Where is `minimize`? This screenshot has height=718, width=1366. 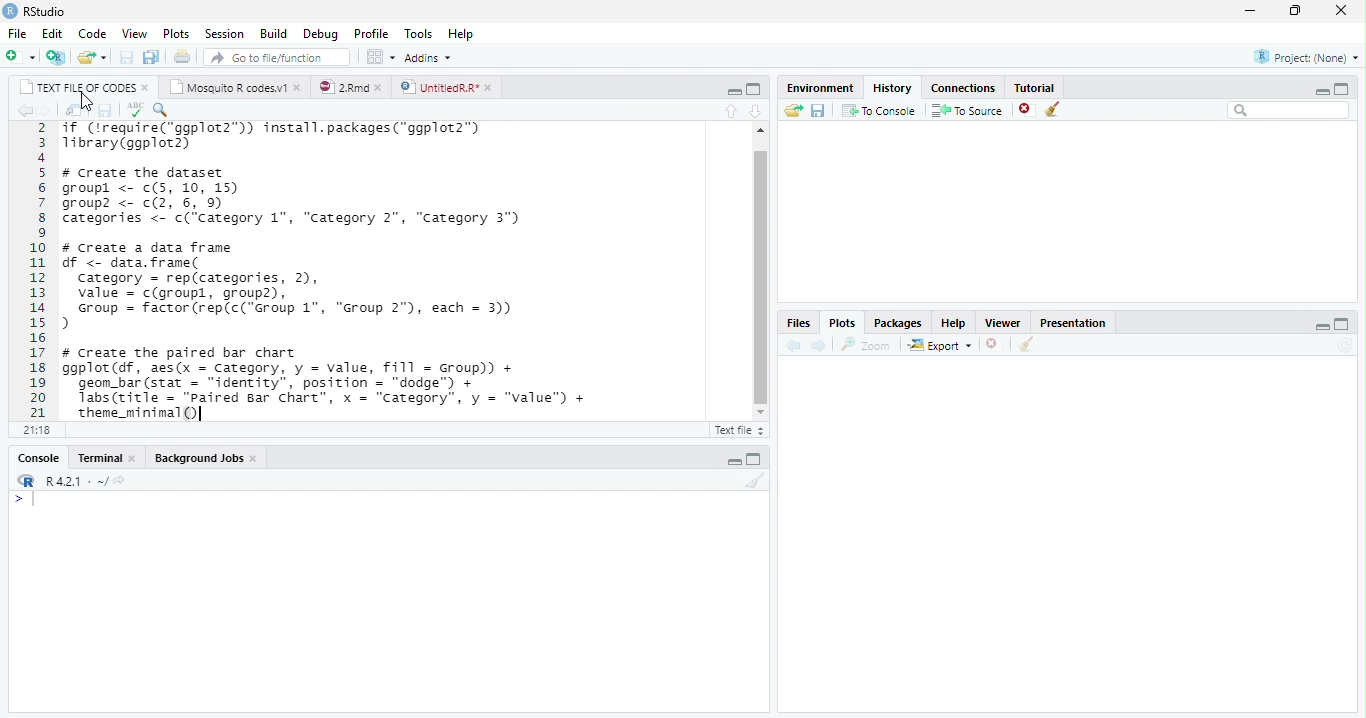 minimize is located at coordinates (734, 462).